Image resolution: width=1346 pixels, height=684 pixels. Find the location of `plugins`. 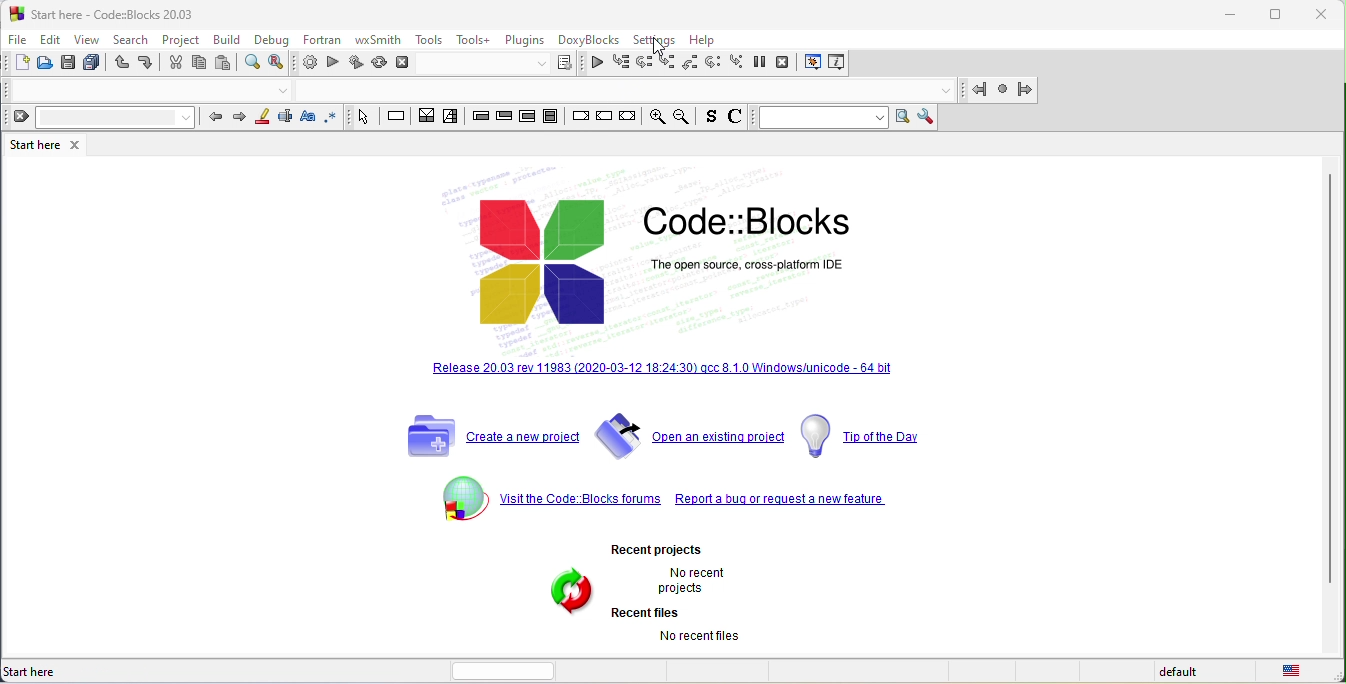

plugins is located at coordinates (528, 41).